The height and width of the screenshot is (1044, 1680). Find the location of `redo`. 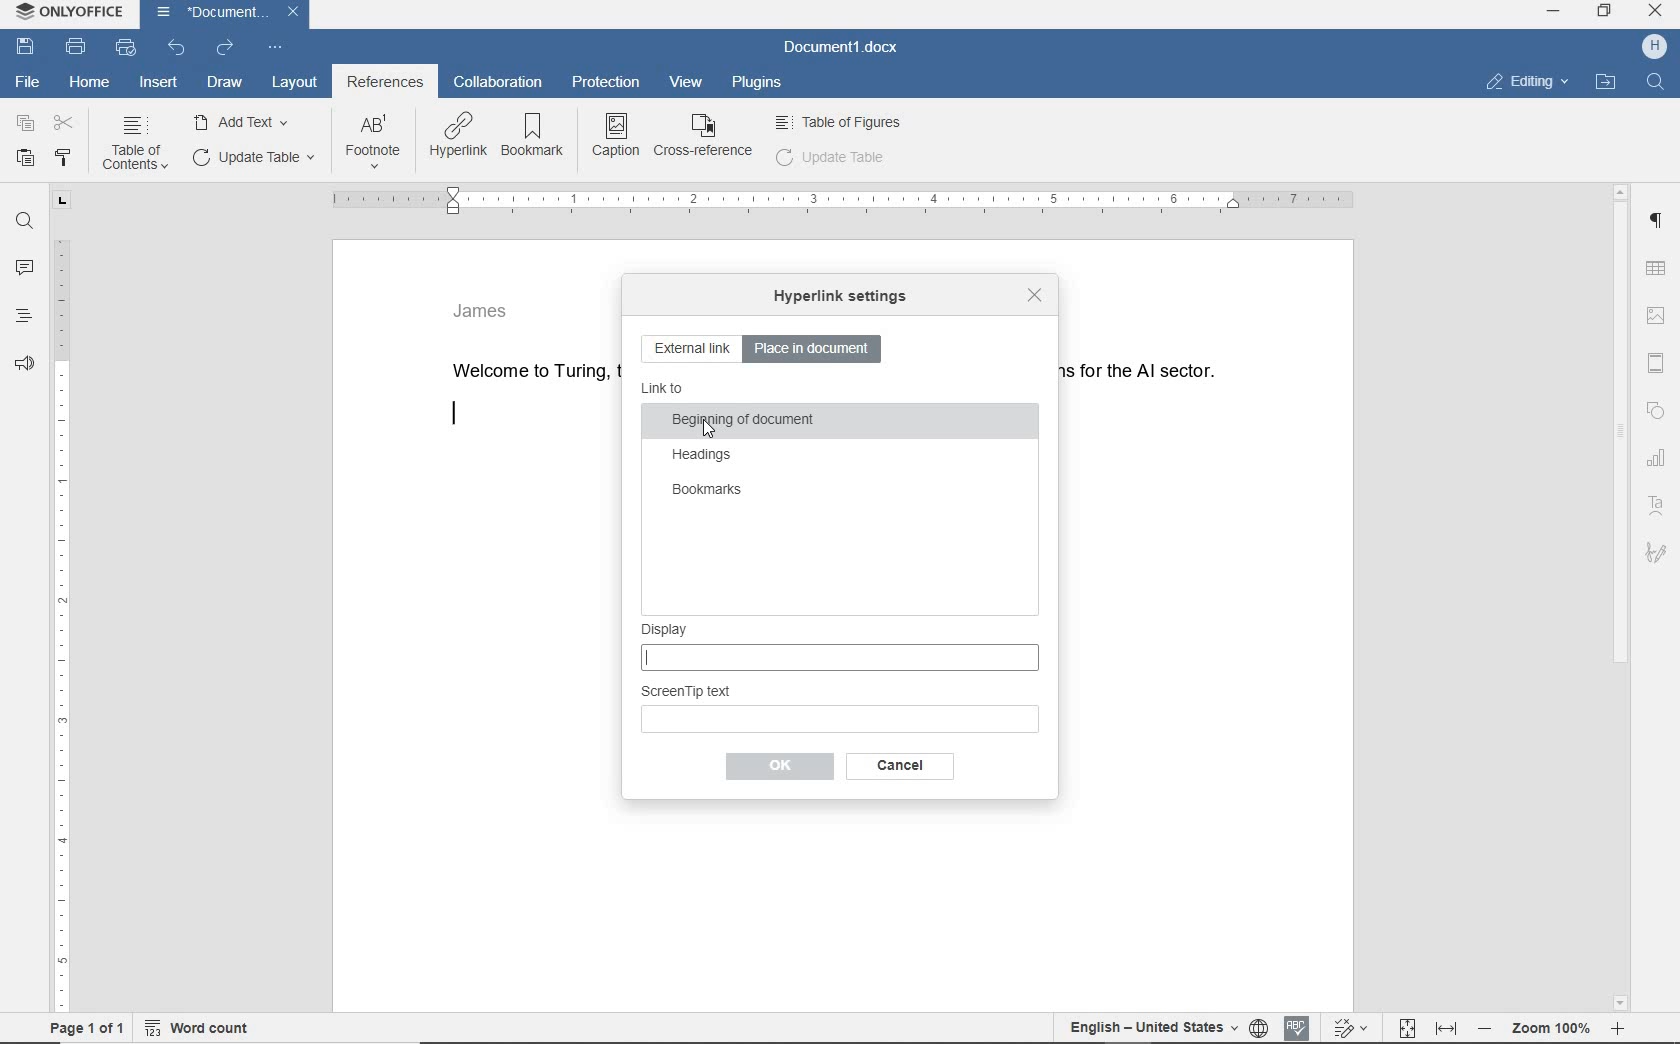

redo is located at coordinates (224, 48).